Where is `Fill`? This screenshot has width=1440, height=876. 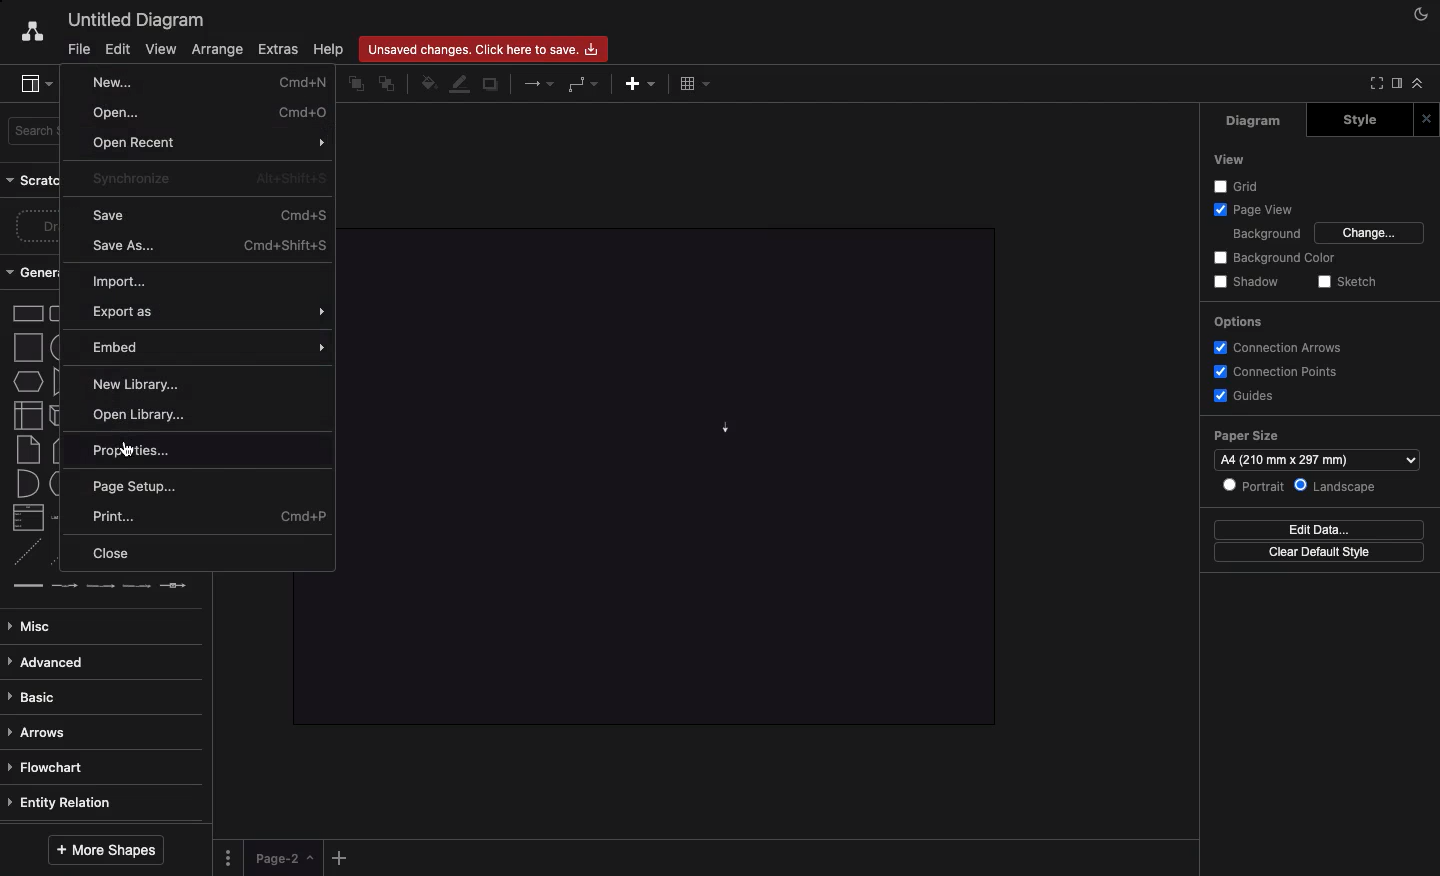
Fill is located at coordinates (427, 84).